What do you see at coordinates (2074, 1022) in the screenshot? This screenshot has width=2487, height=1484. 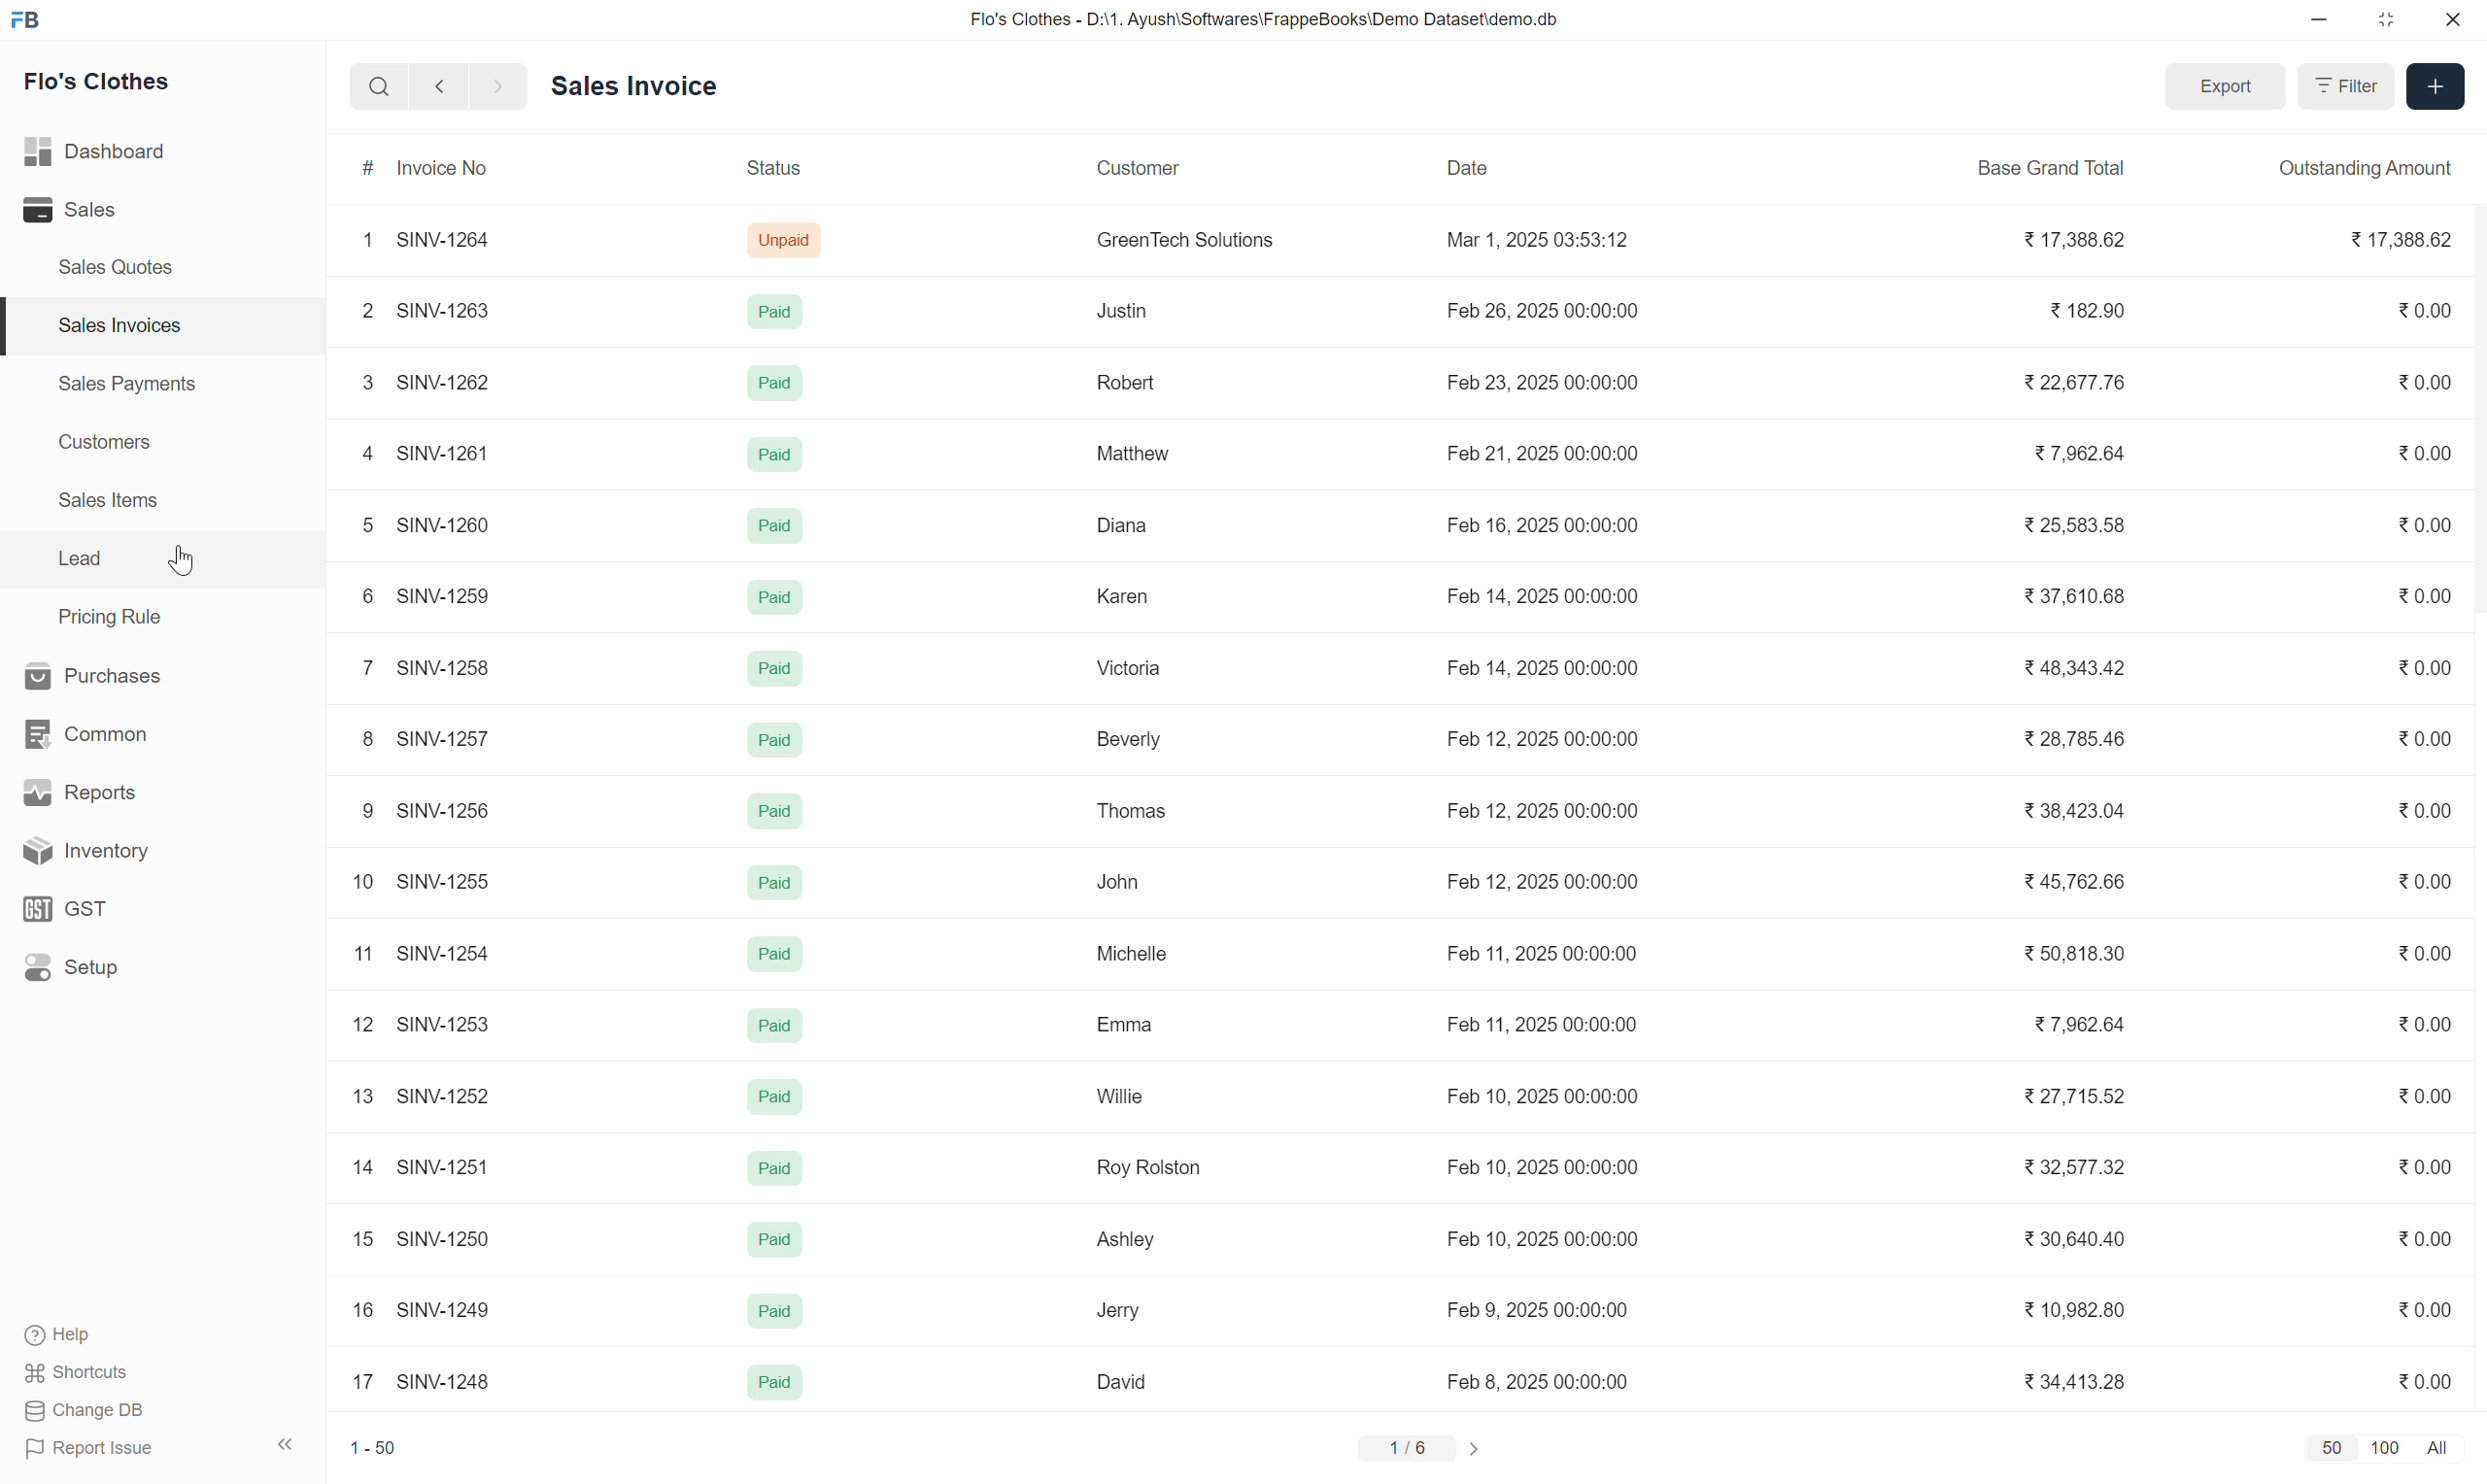 I see `37,962.64` at bounding box center [2074, 1022].